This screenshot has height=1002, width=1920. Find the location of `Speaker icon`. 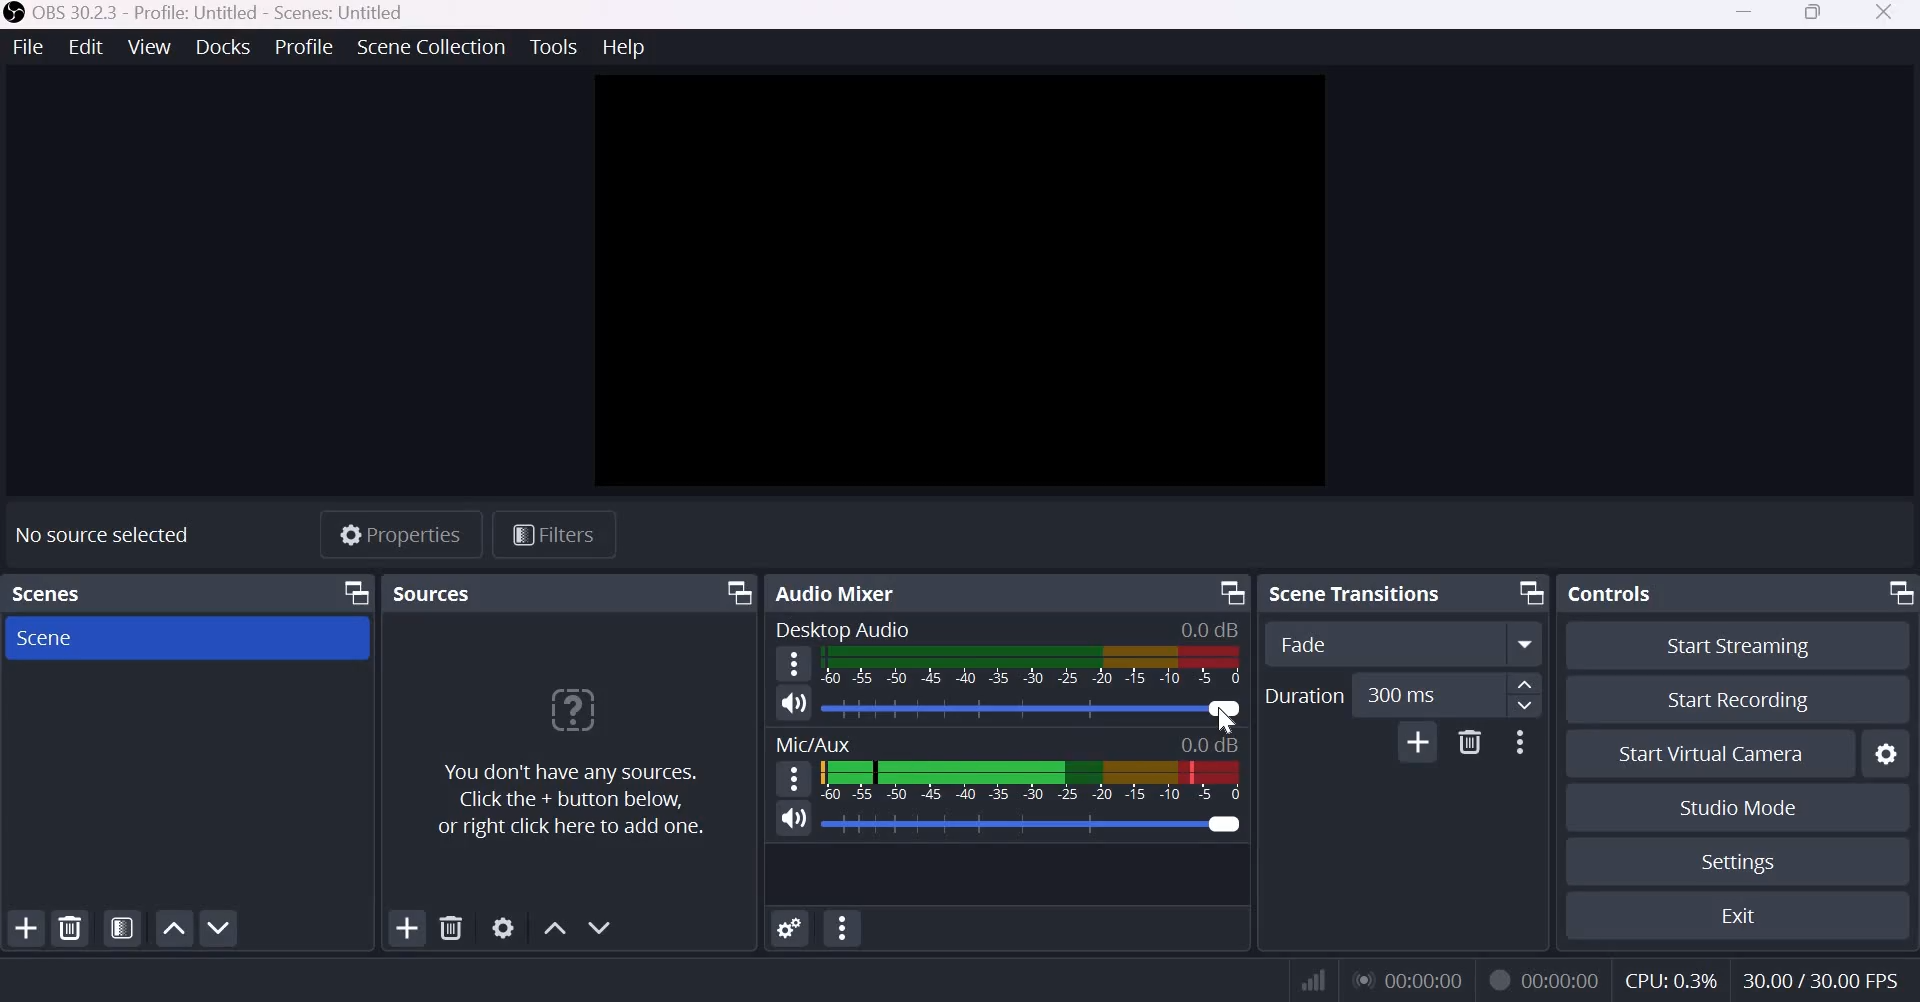

Speaker icon is located at coordinates (794, 705).